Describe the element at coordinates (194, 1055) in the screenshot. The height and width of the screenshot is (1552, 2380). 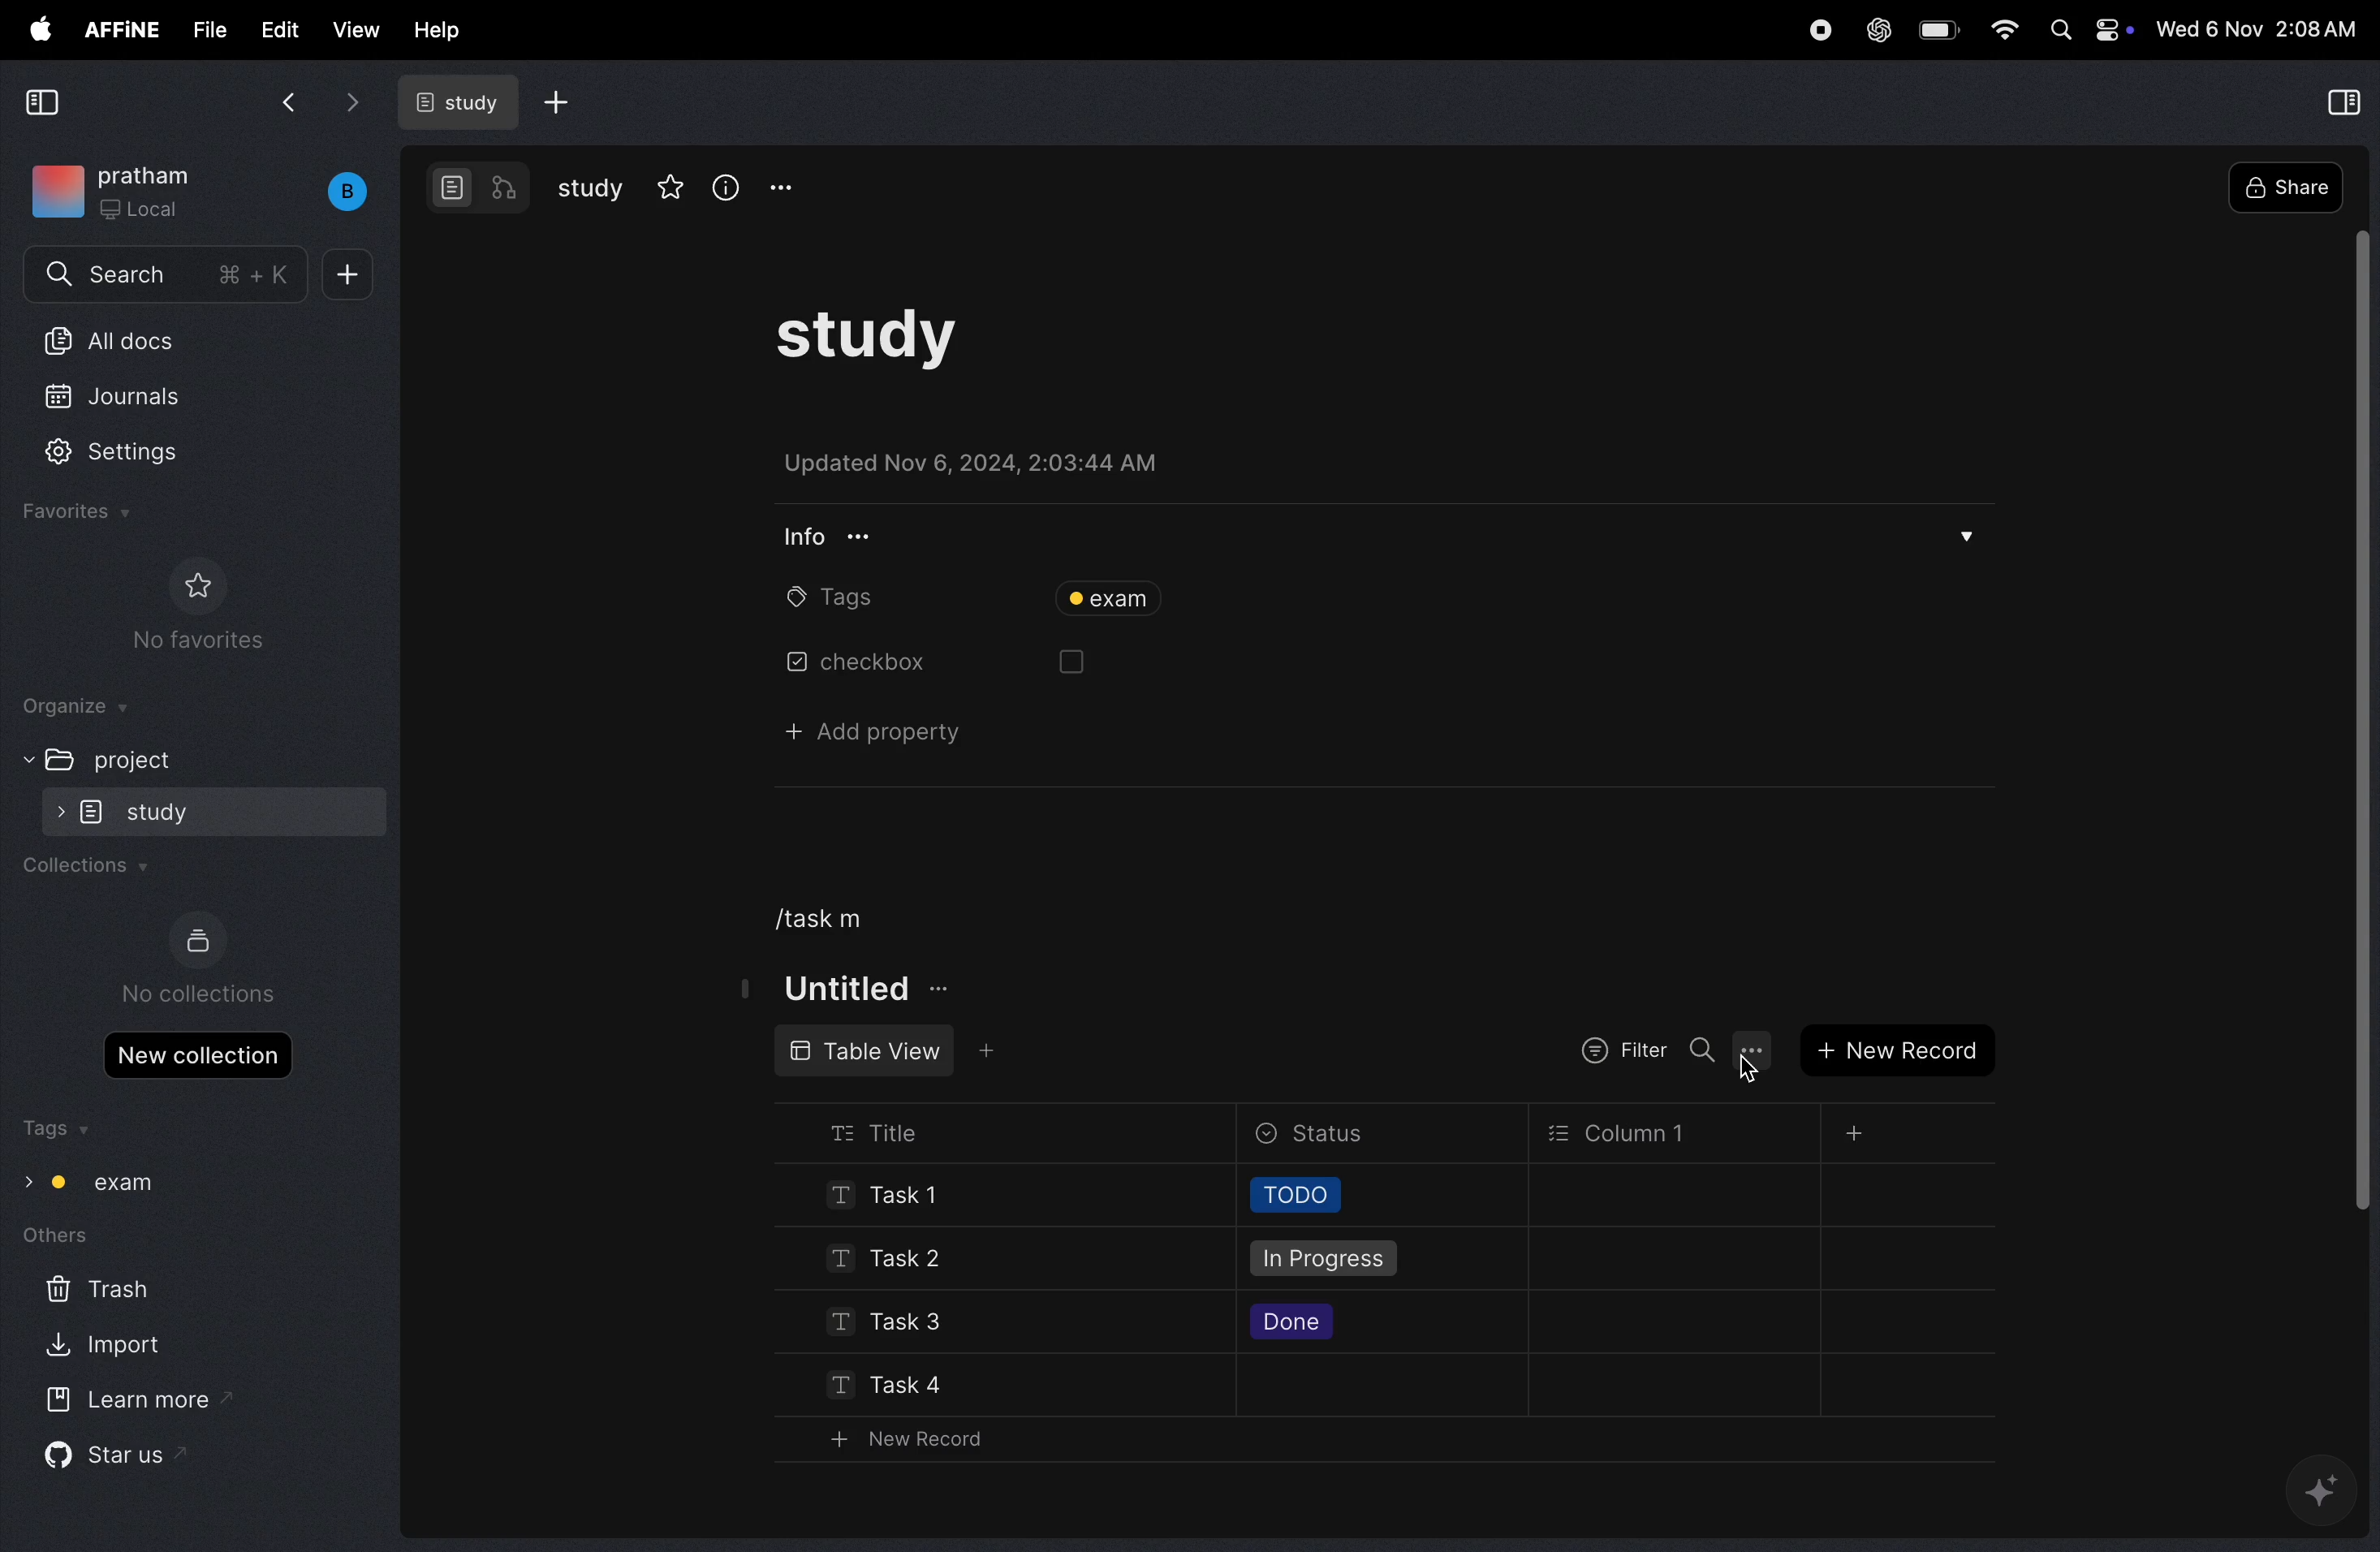
I see `new collections` at that location.